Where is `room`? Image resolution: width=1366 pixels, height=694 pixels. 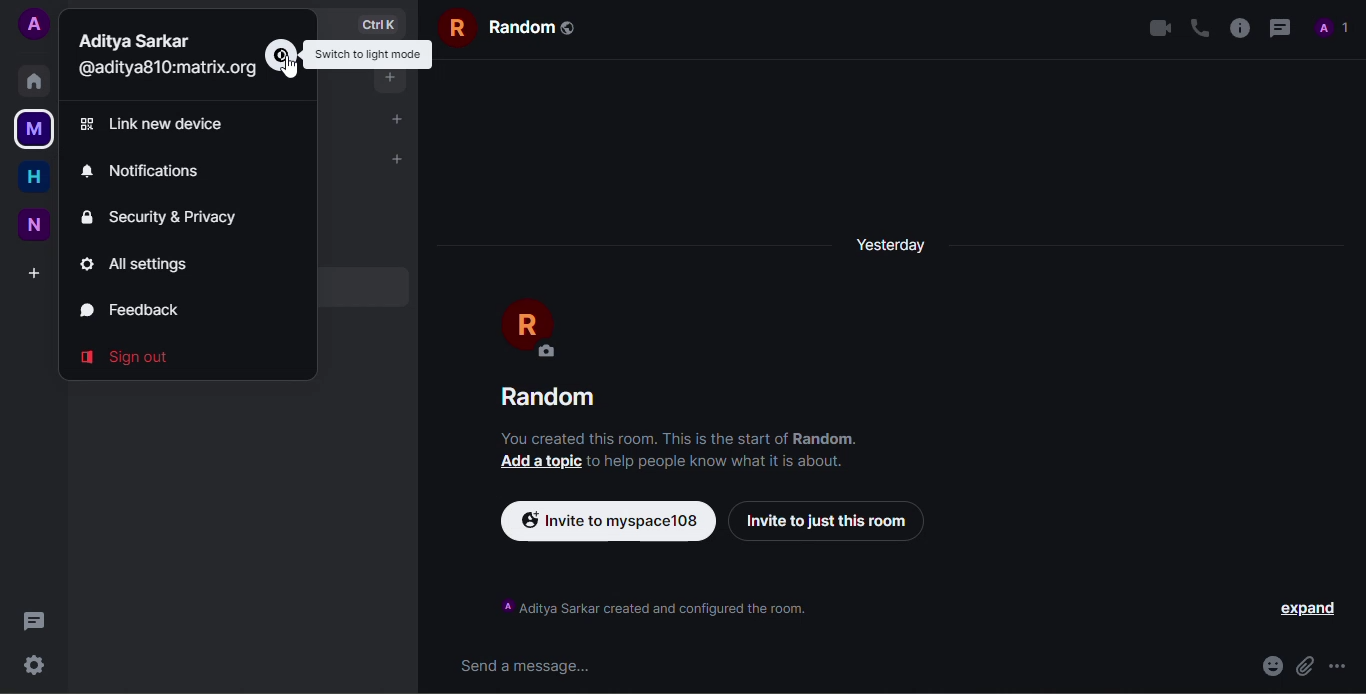
room is located at coordinates (513, 28).